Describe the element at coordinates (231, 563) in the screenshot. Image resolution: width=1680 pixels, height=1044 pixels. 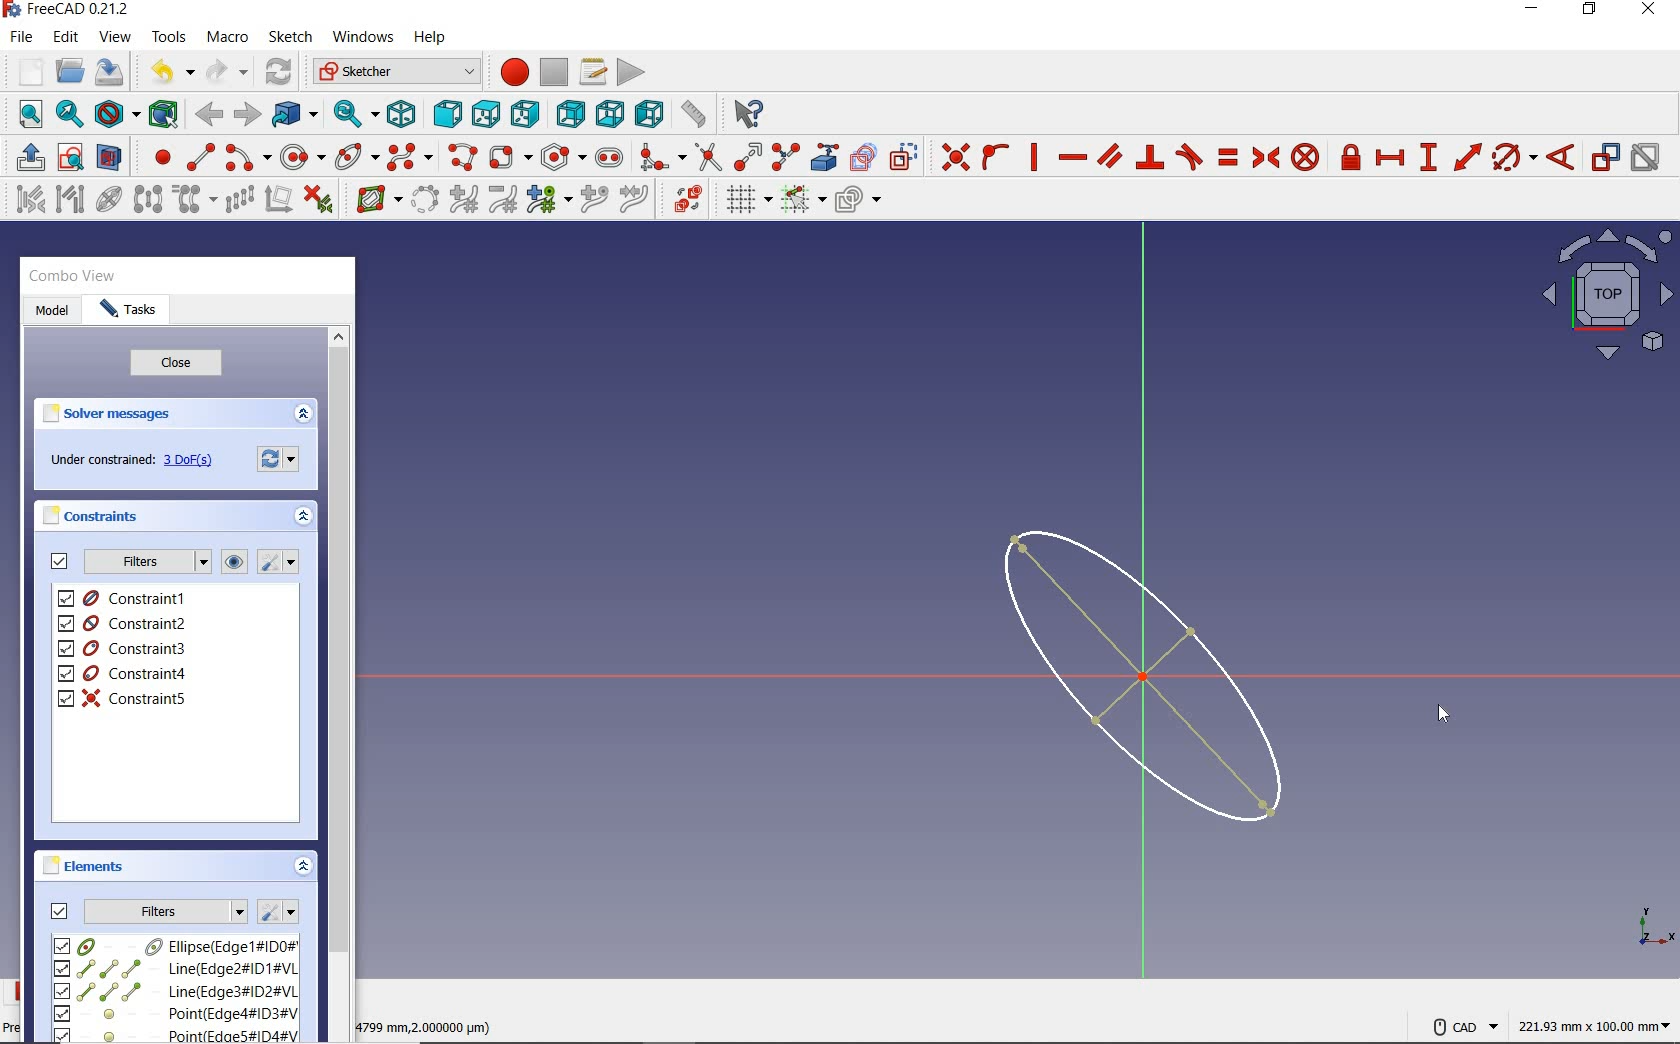
I see `show/hide all listed constraints` at that location.